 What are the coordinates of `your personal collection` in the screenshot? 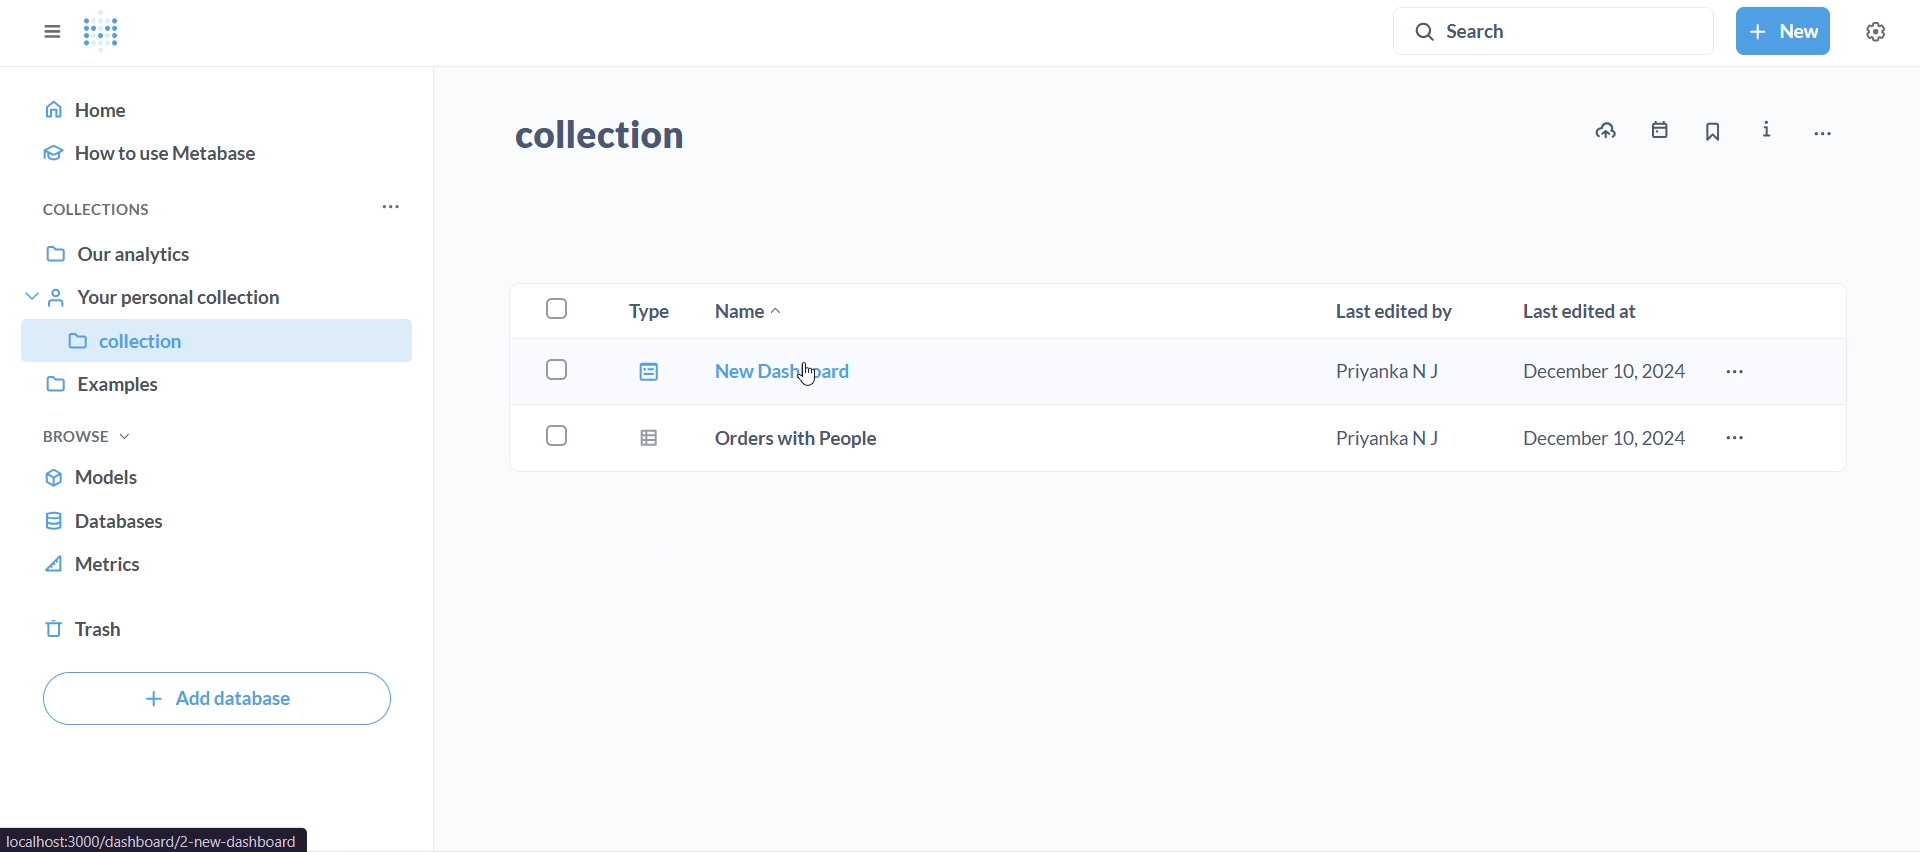 It's located at (223, 297).